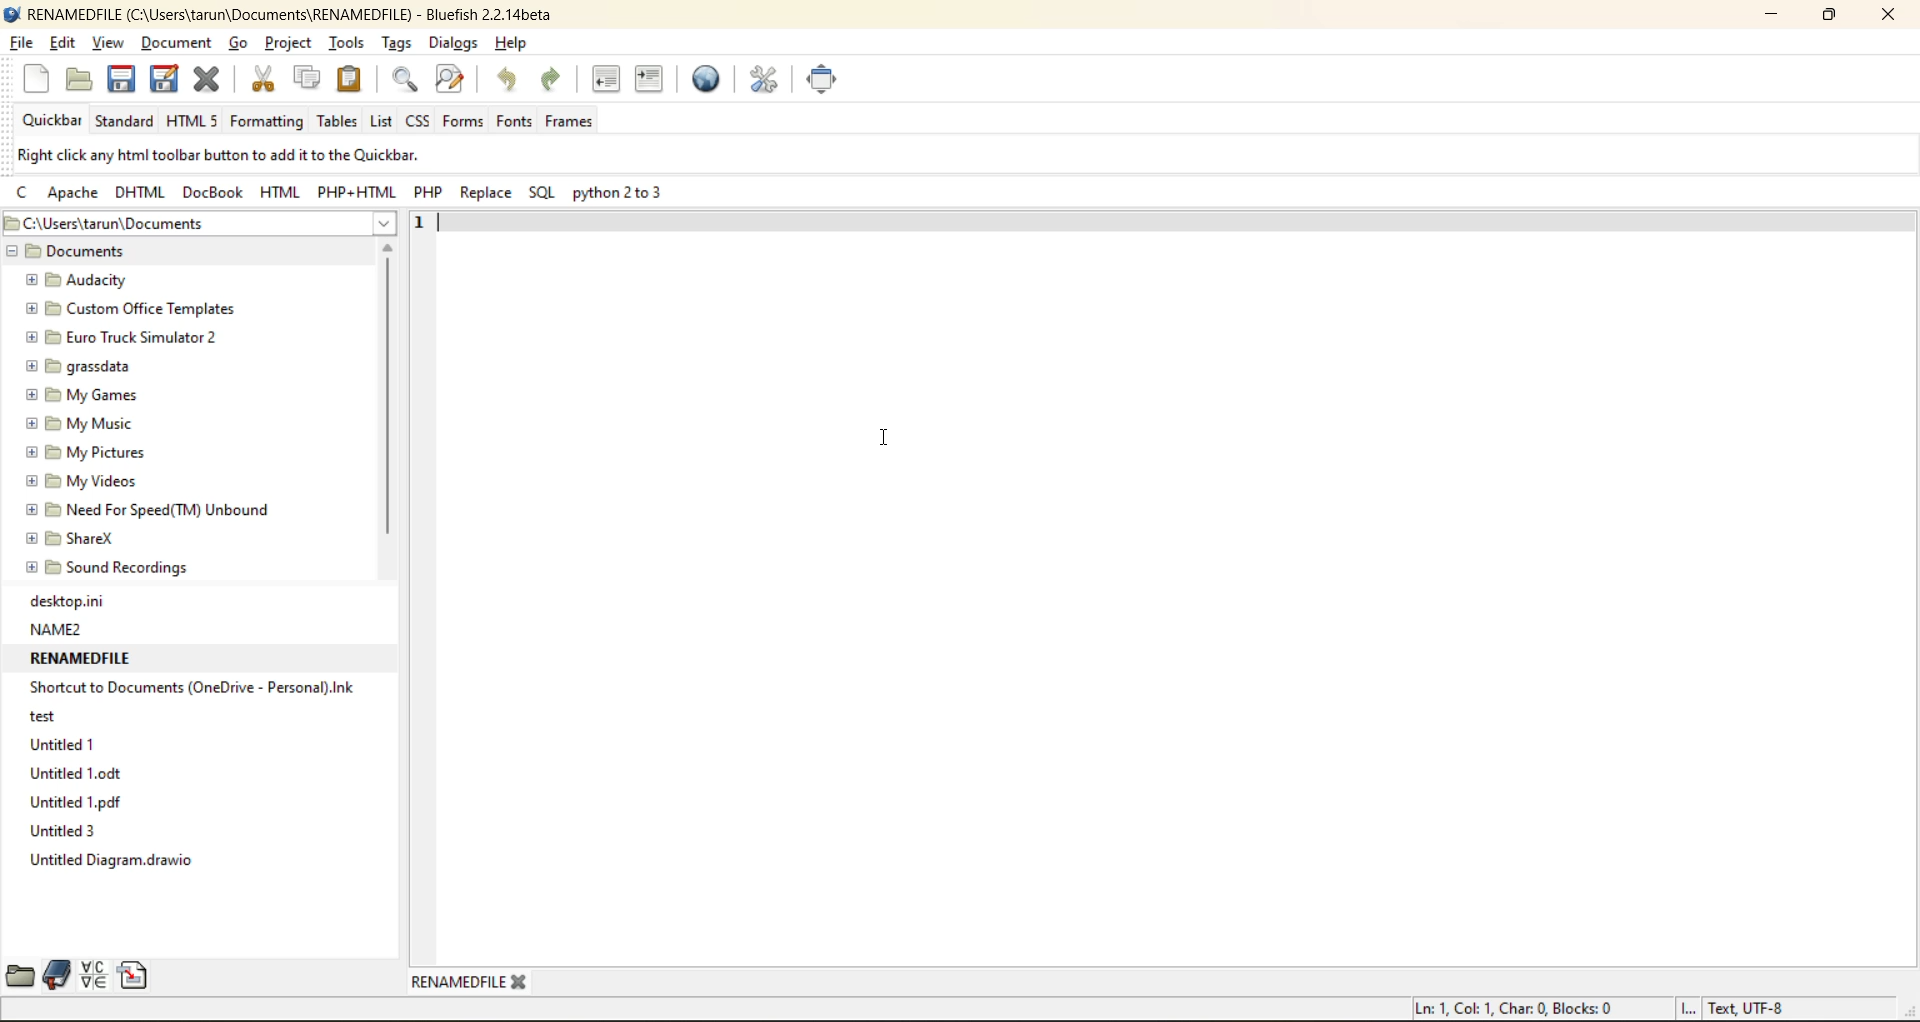 Image resolution: width=1920 pixels, height=1022 pixels. Describe the element at coordinates (103, 41) in the screenshot. I see `view` at that location.